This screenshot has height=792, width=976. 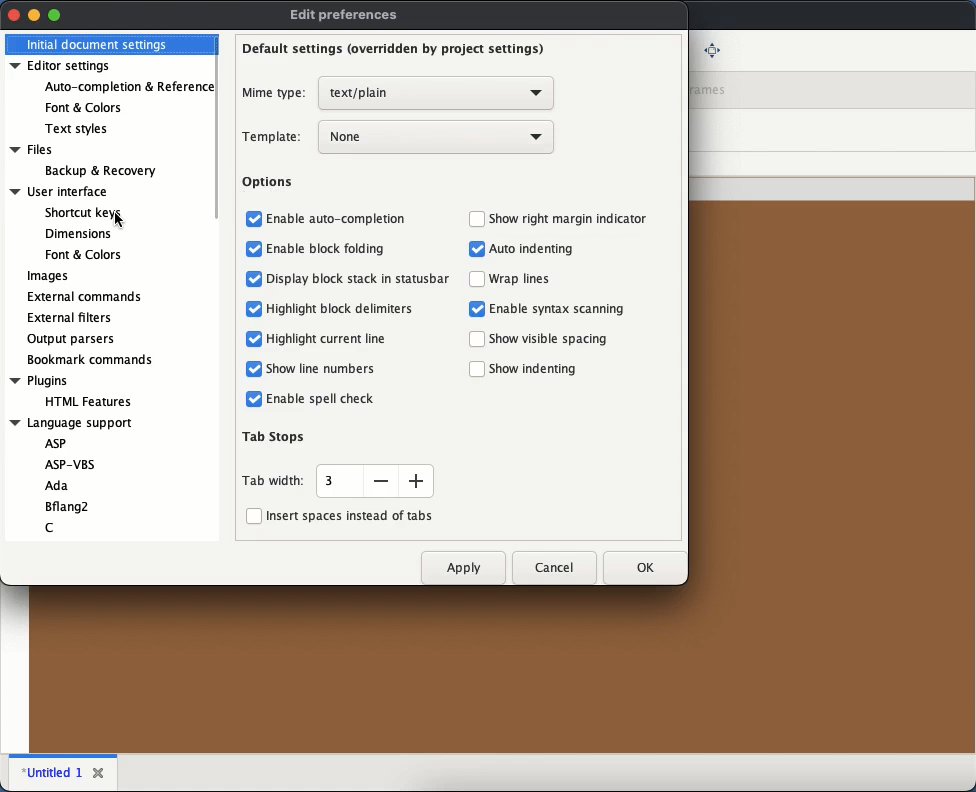 I want to click on checkbox disabled, so click(x=478, y=370).